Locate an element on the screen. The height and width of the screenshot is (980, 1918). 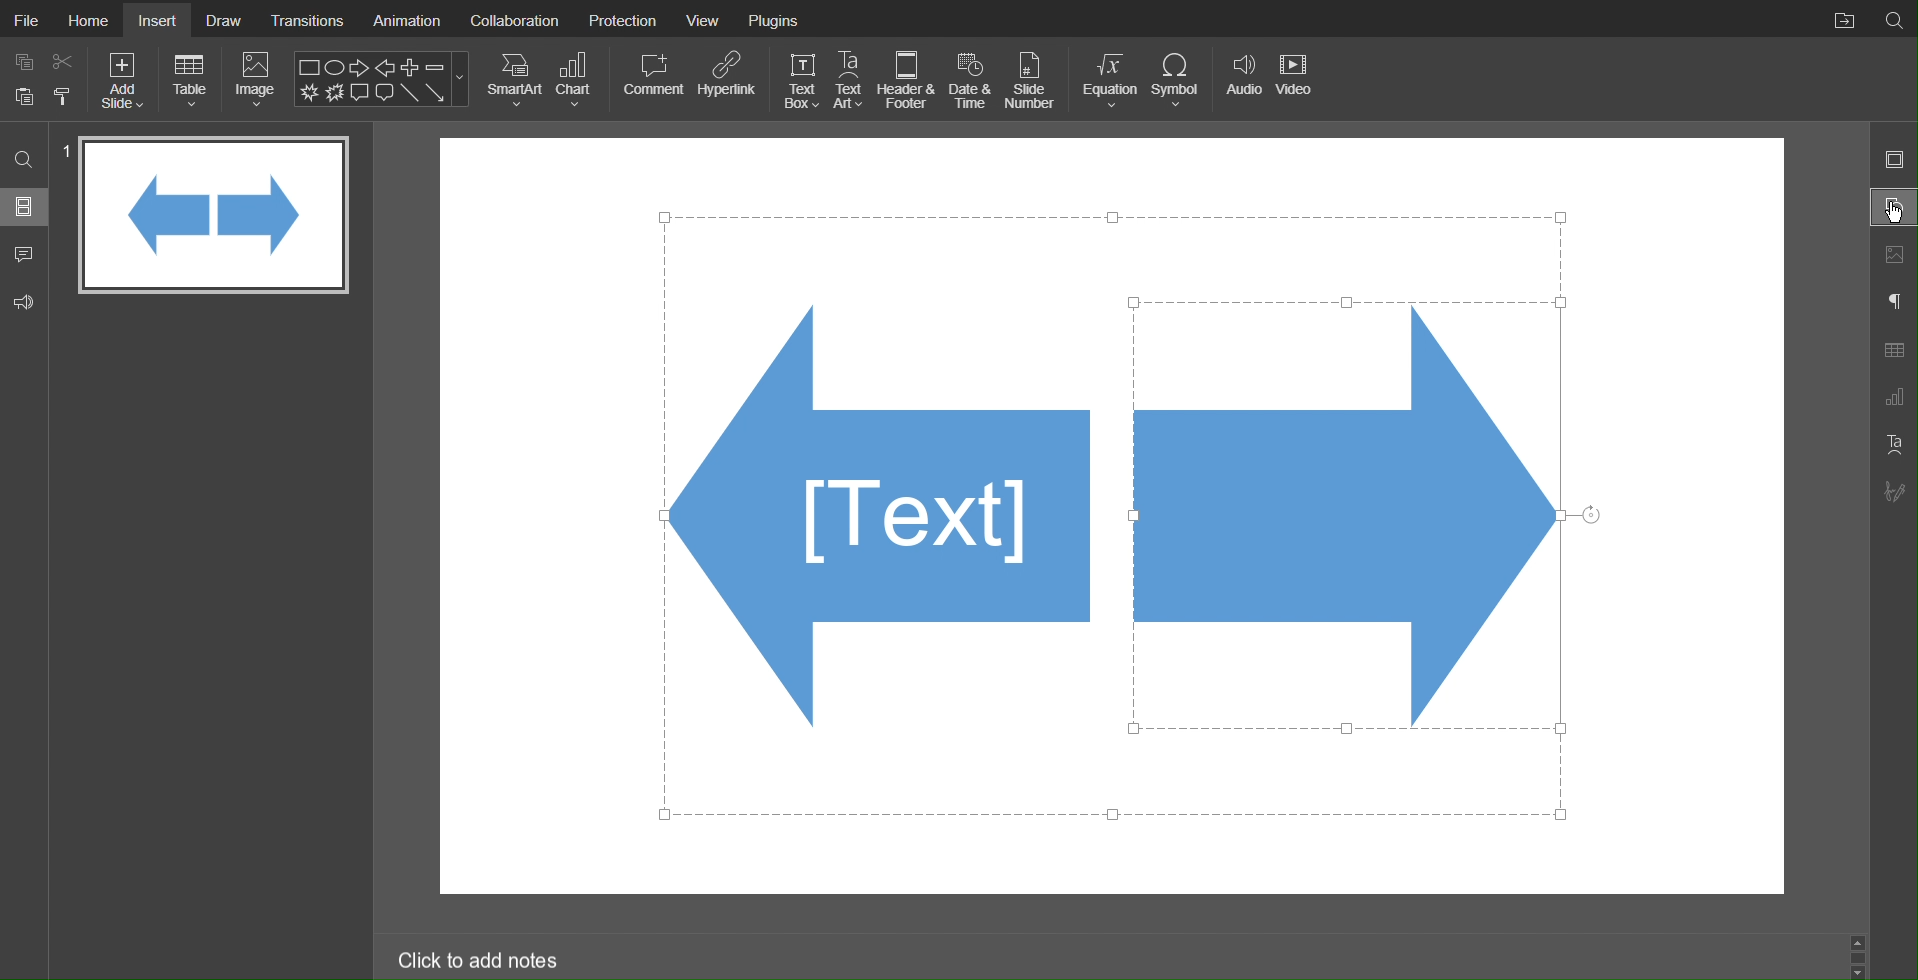
Open File Location is located at coordinates (1839, 17).